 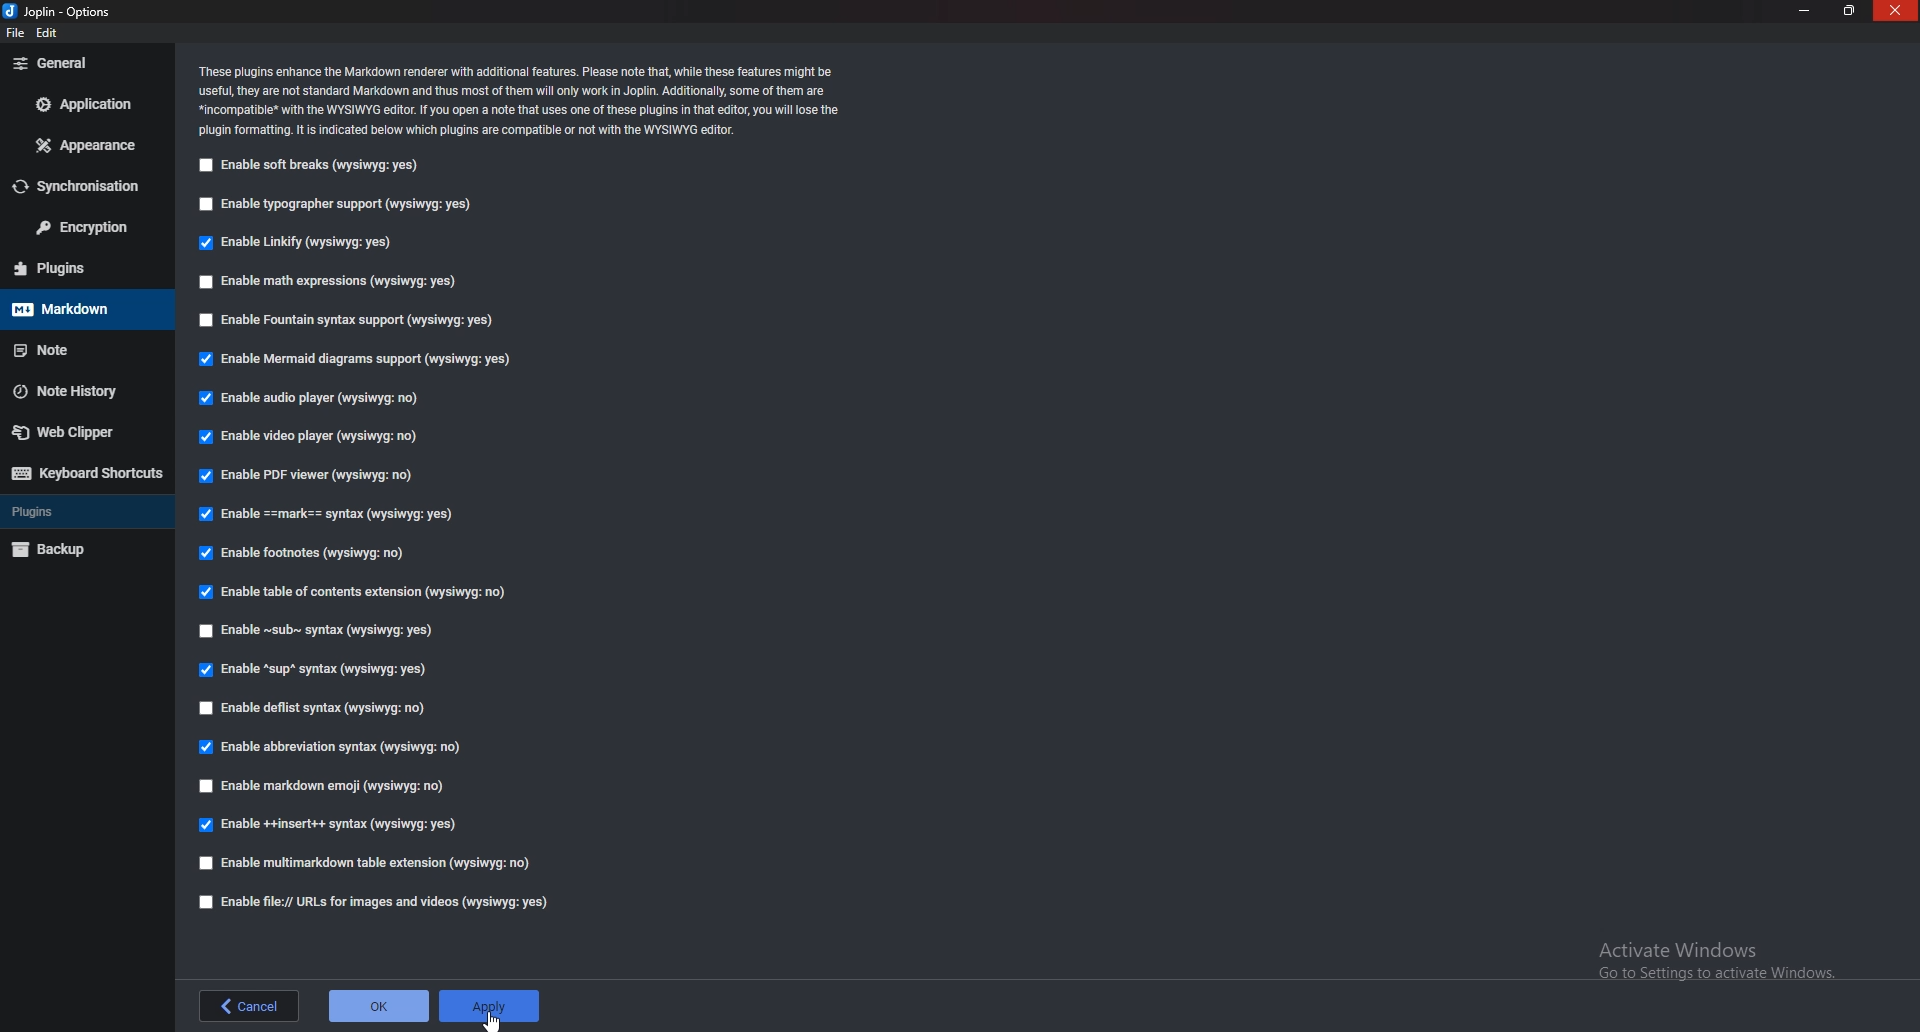 I want to click on enable soft breaks, so click(x=316, y=165).